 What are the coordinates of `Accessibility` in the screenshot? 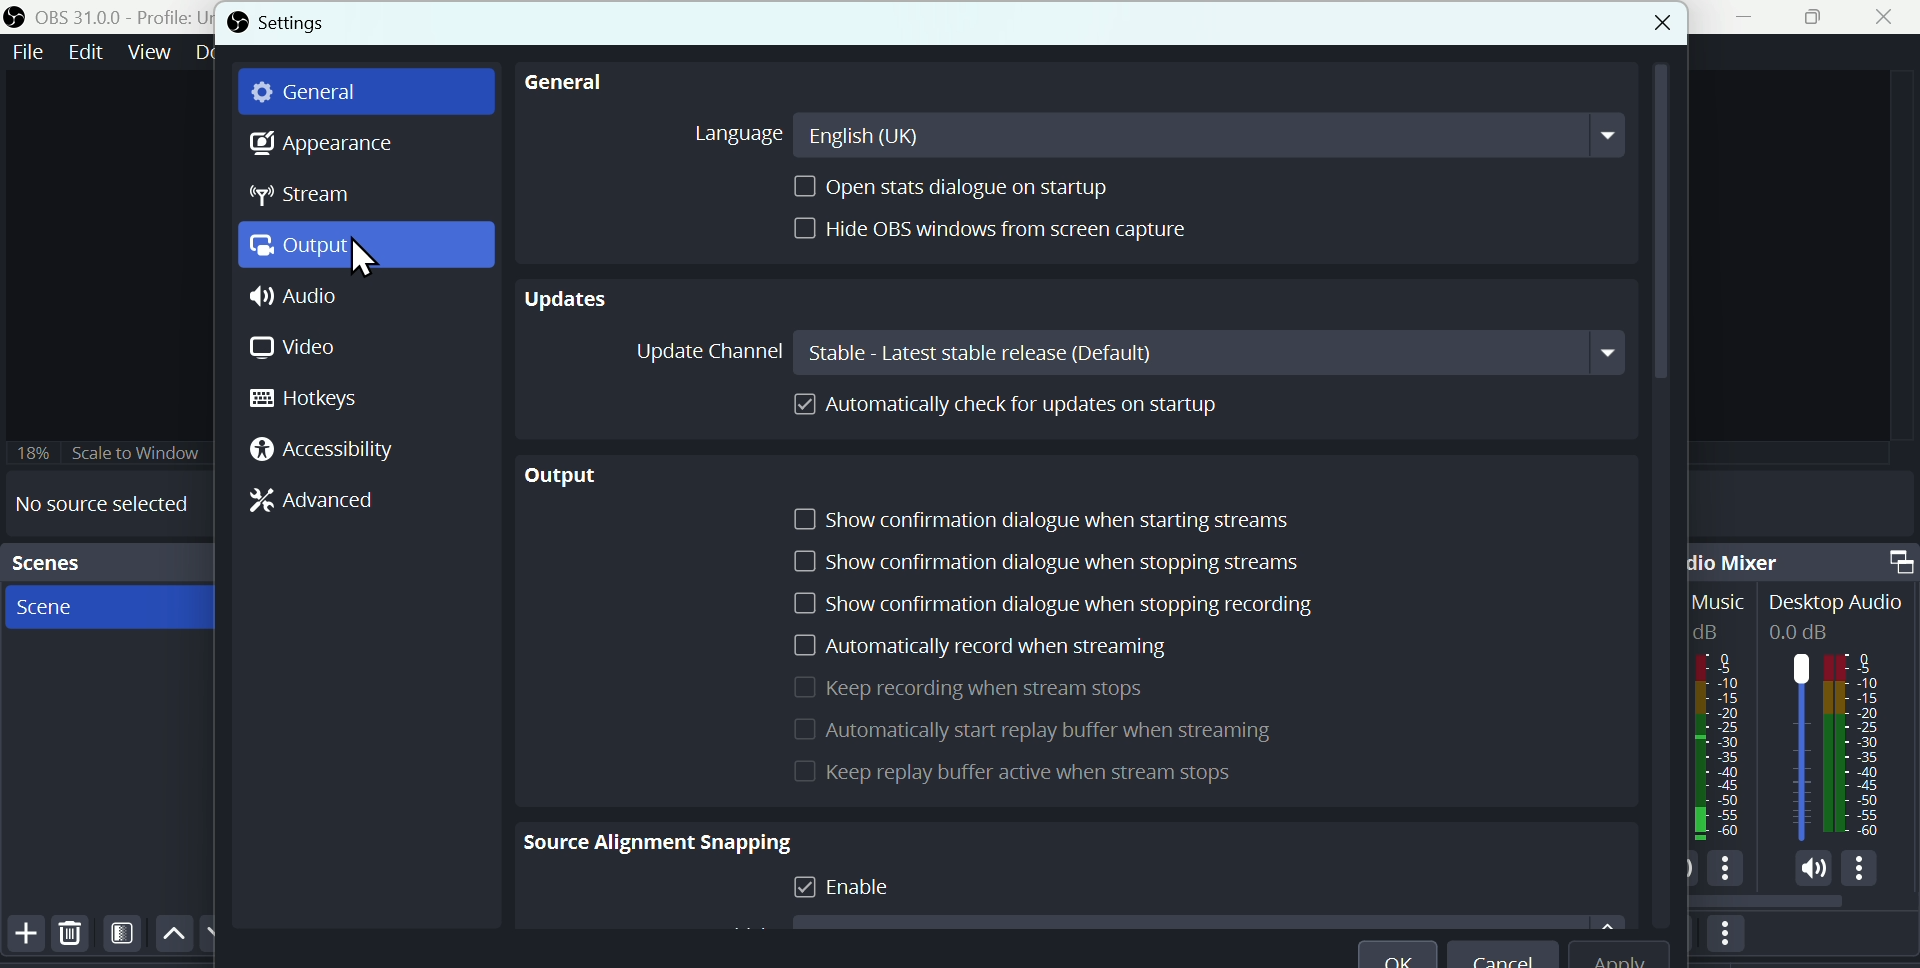 It's located at (331, 448).